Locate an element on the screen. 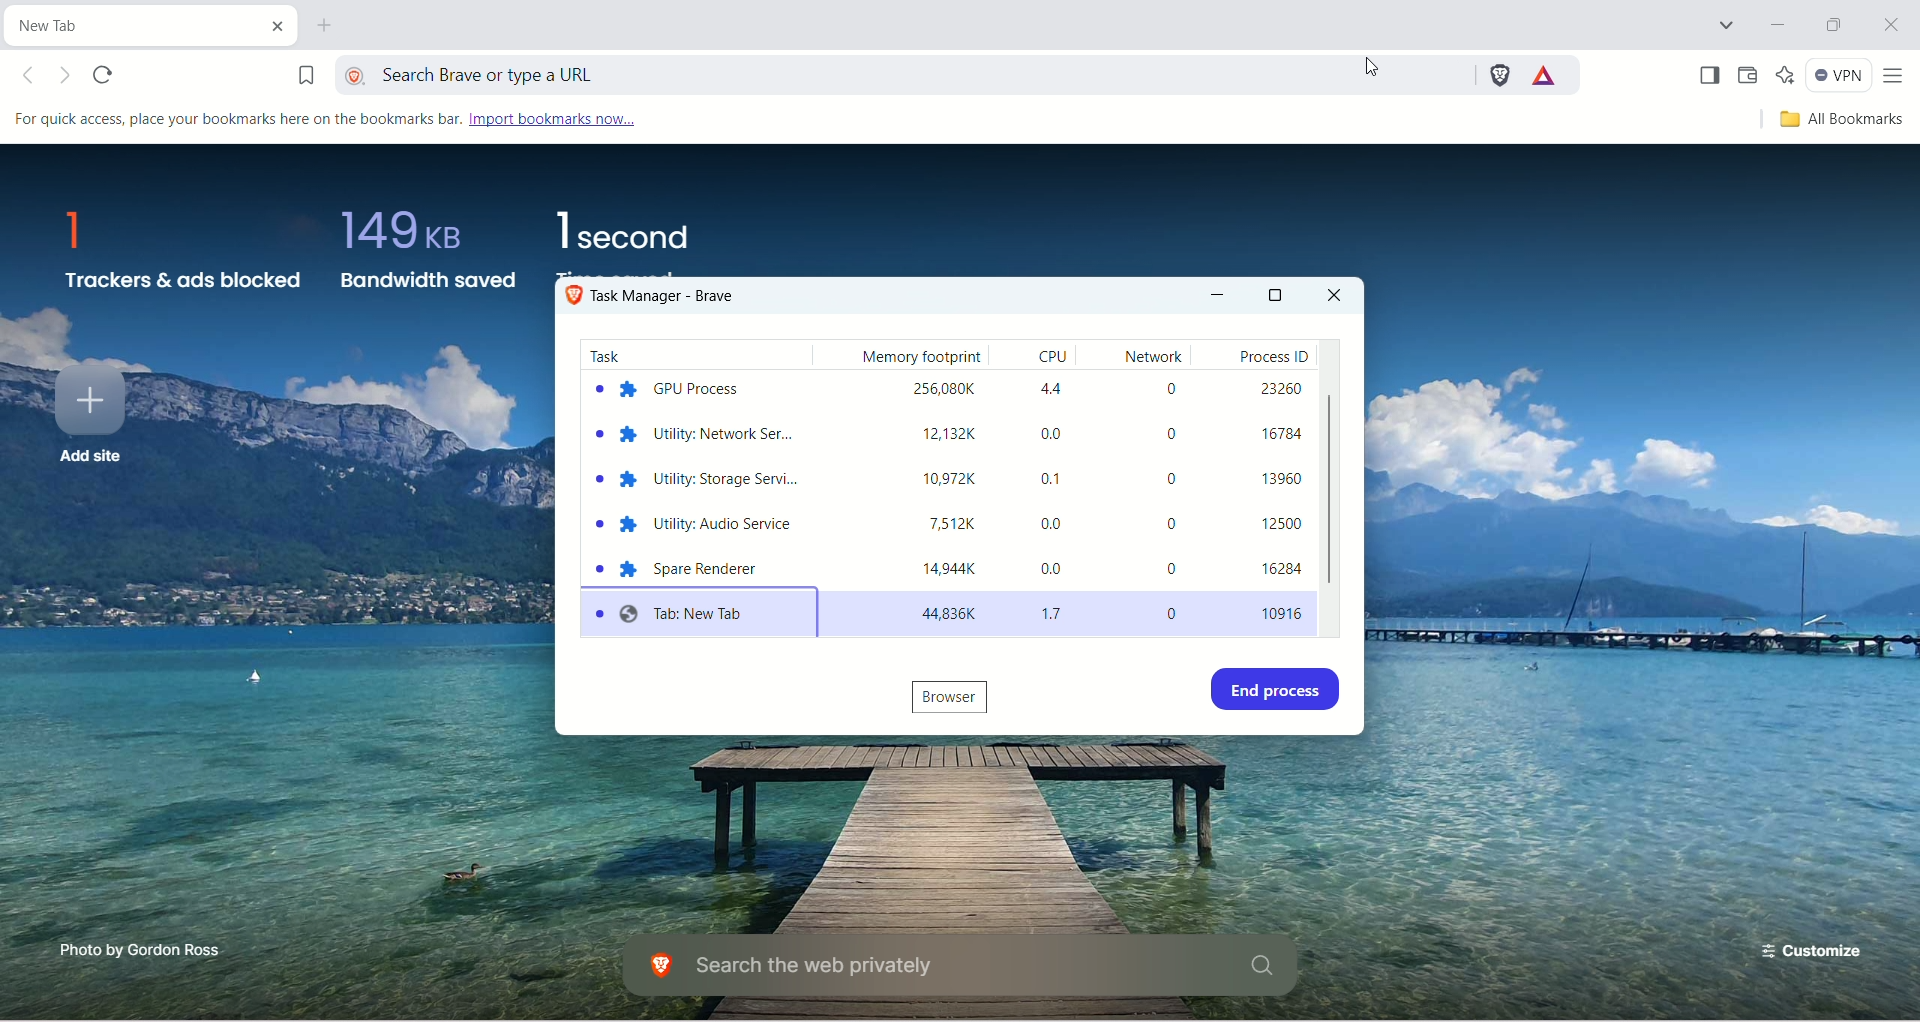 The width and height of the screenshot is (1920, 1022). minimize is located at coordinates (1772, 23).